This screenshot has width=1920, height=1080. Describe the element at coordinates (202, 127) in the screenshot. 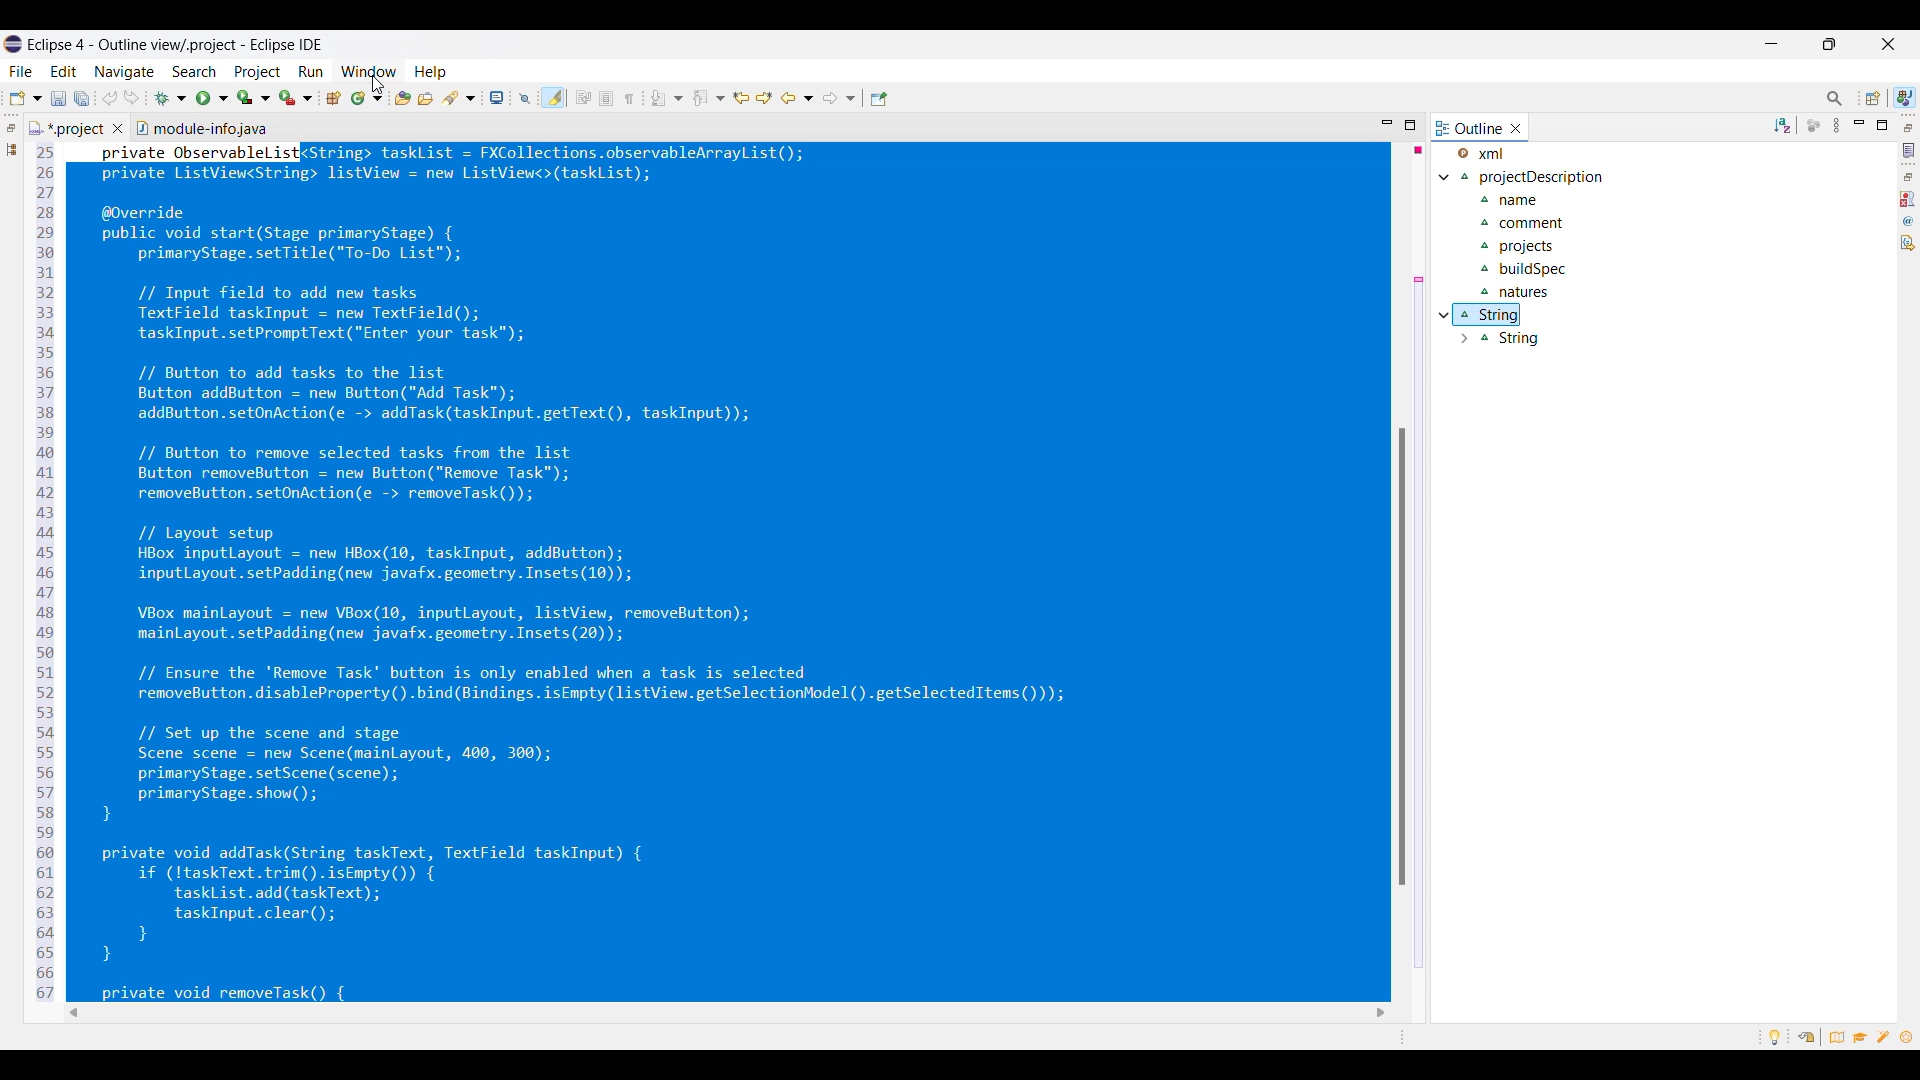

I see `Other module` at that location.